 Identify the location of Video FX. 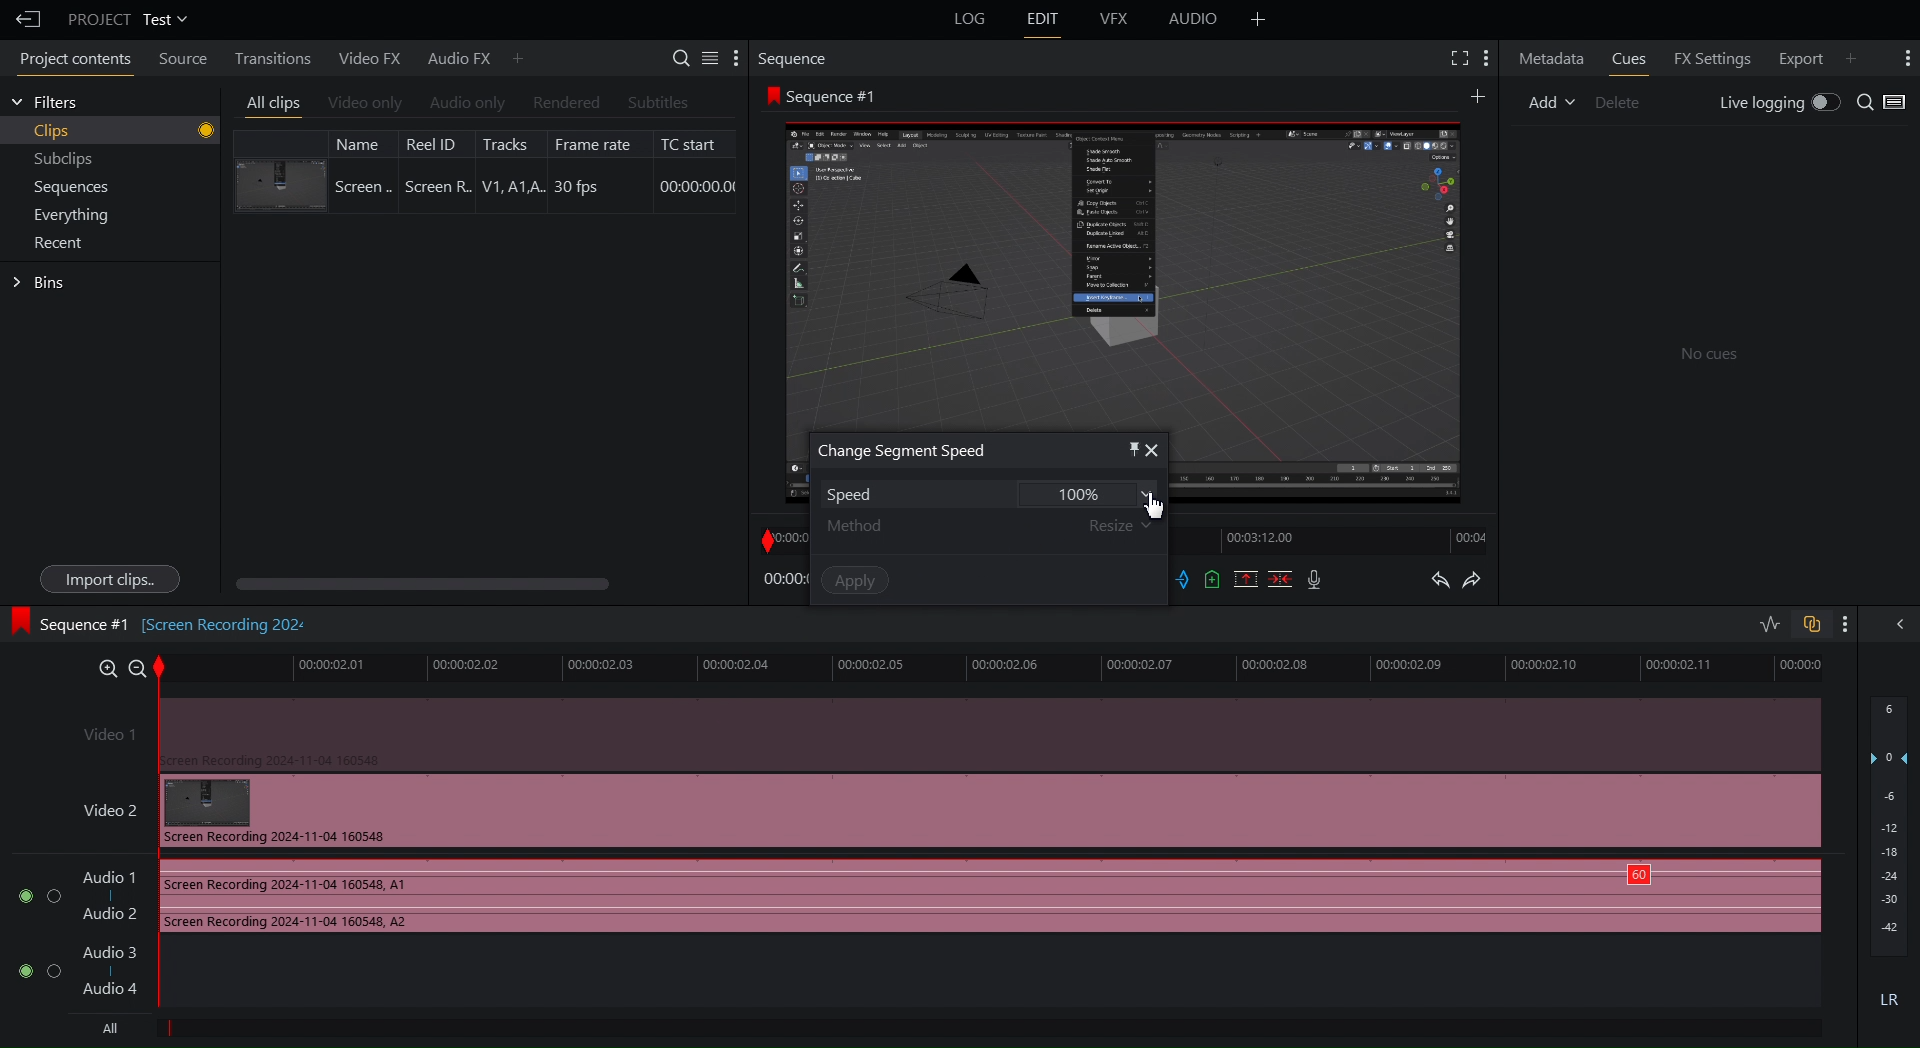
(366, 58).